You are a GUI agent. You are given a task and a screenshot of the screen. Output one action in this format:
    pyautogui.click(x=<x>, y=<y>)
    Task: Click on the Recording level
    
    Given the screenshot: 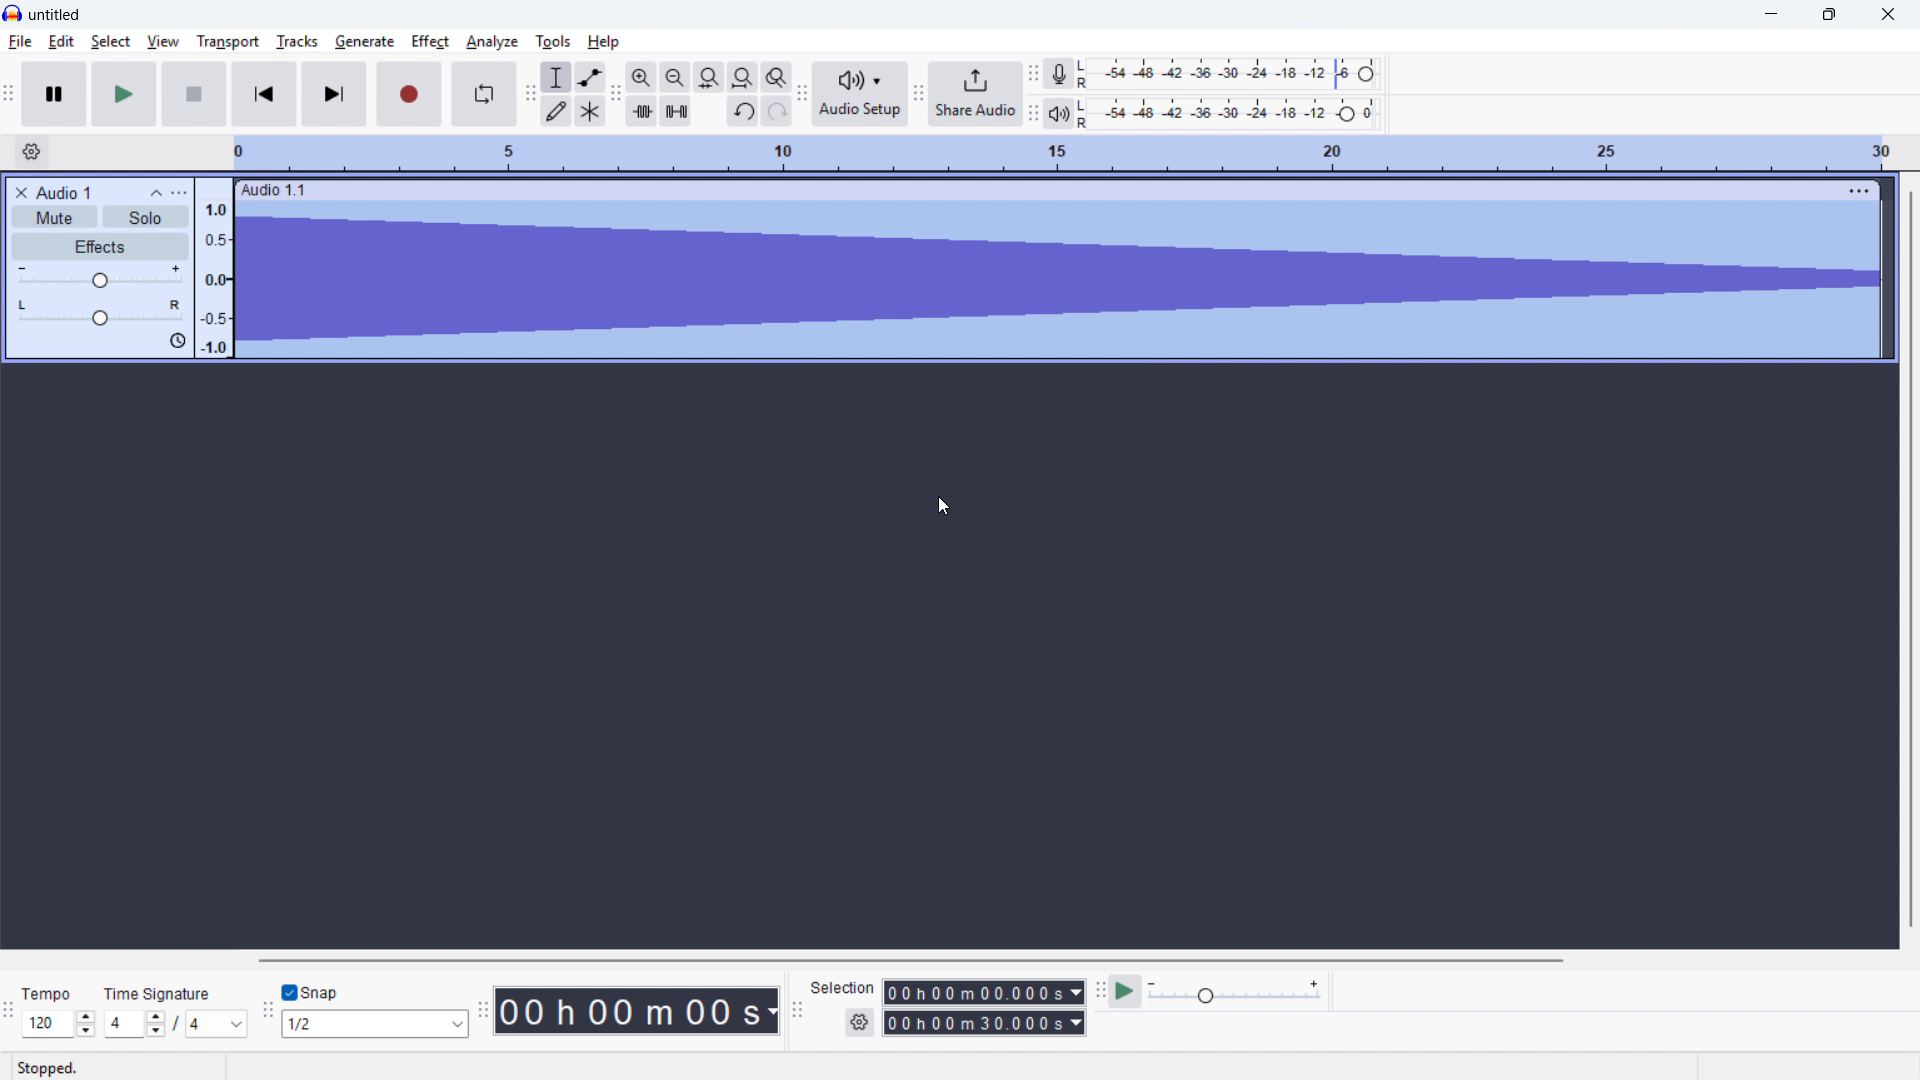 What is the action you would take?
    pyautogui.click(x=1233, y=74)
    